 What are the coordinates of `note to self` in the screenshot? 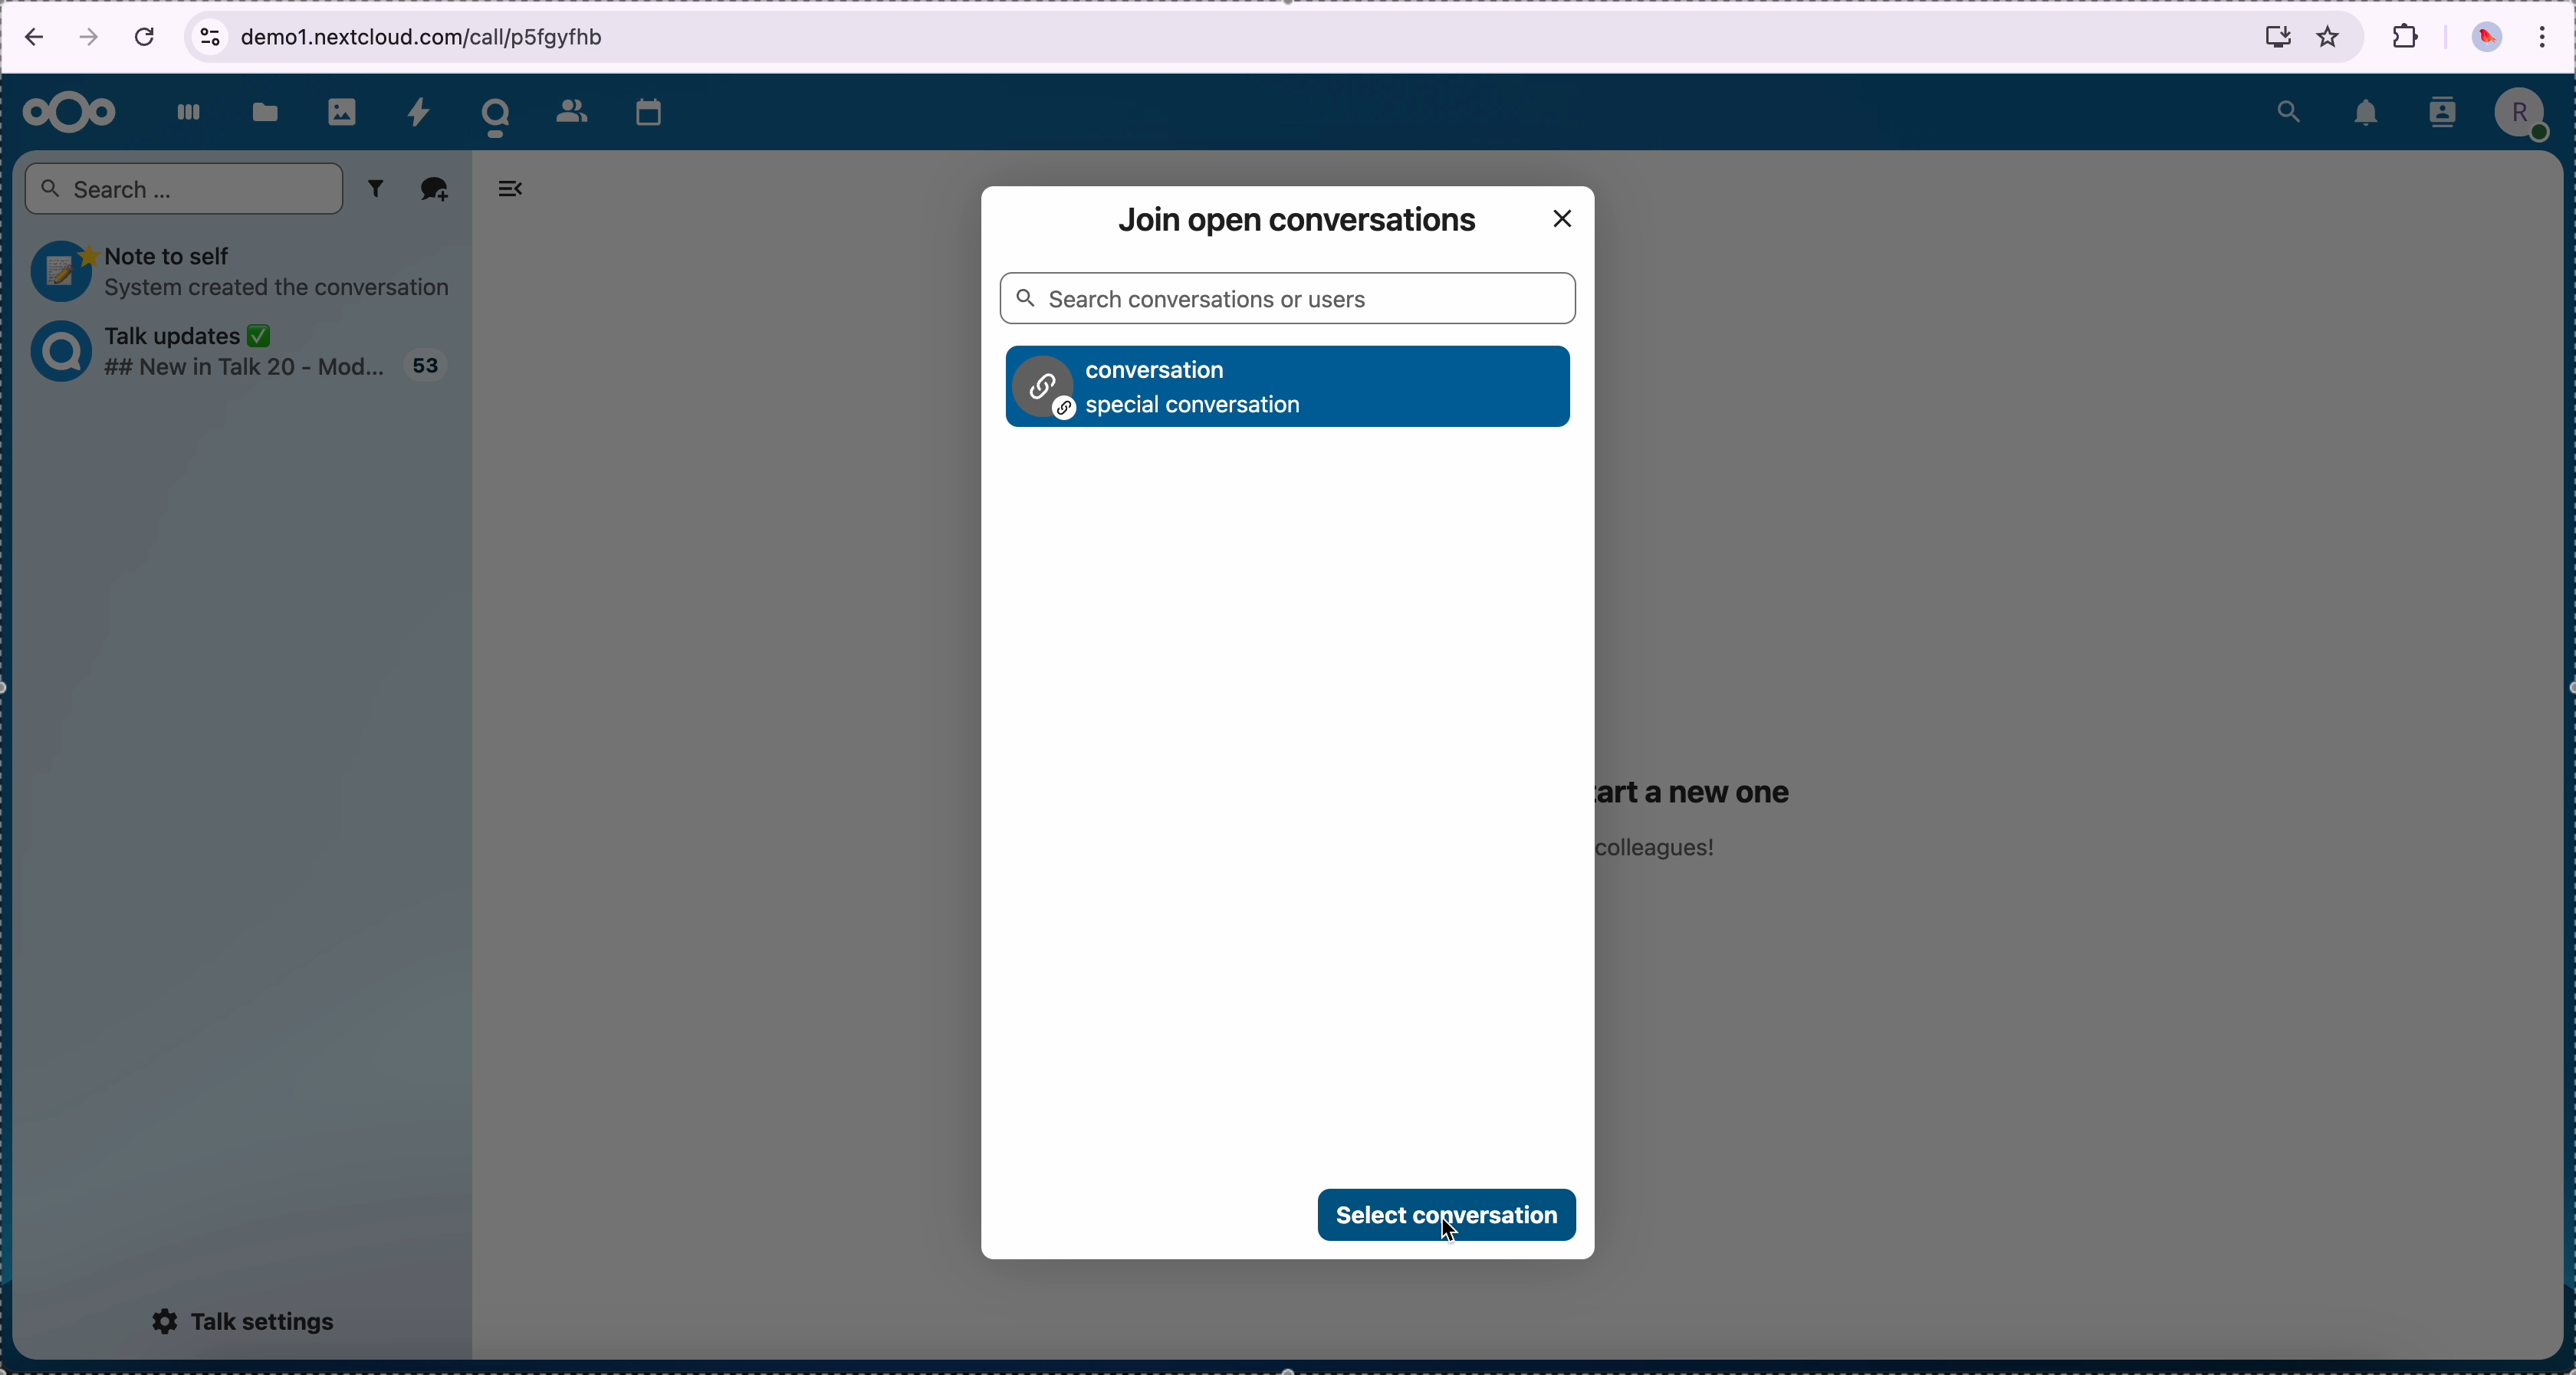 It's located at (246, 272).